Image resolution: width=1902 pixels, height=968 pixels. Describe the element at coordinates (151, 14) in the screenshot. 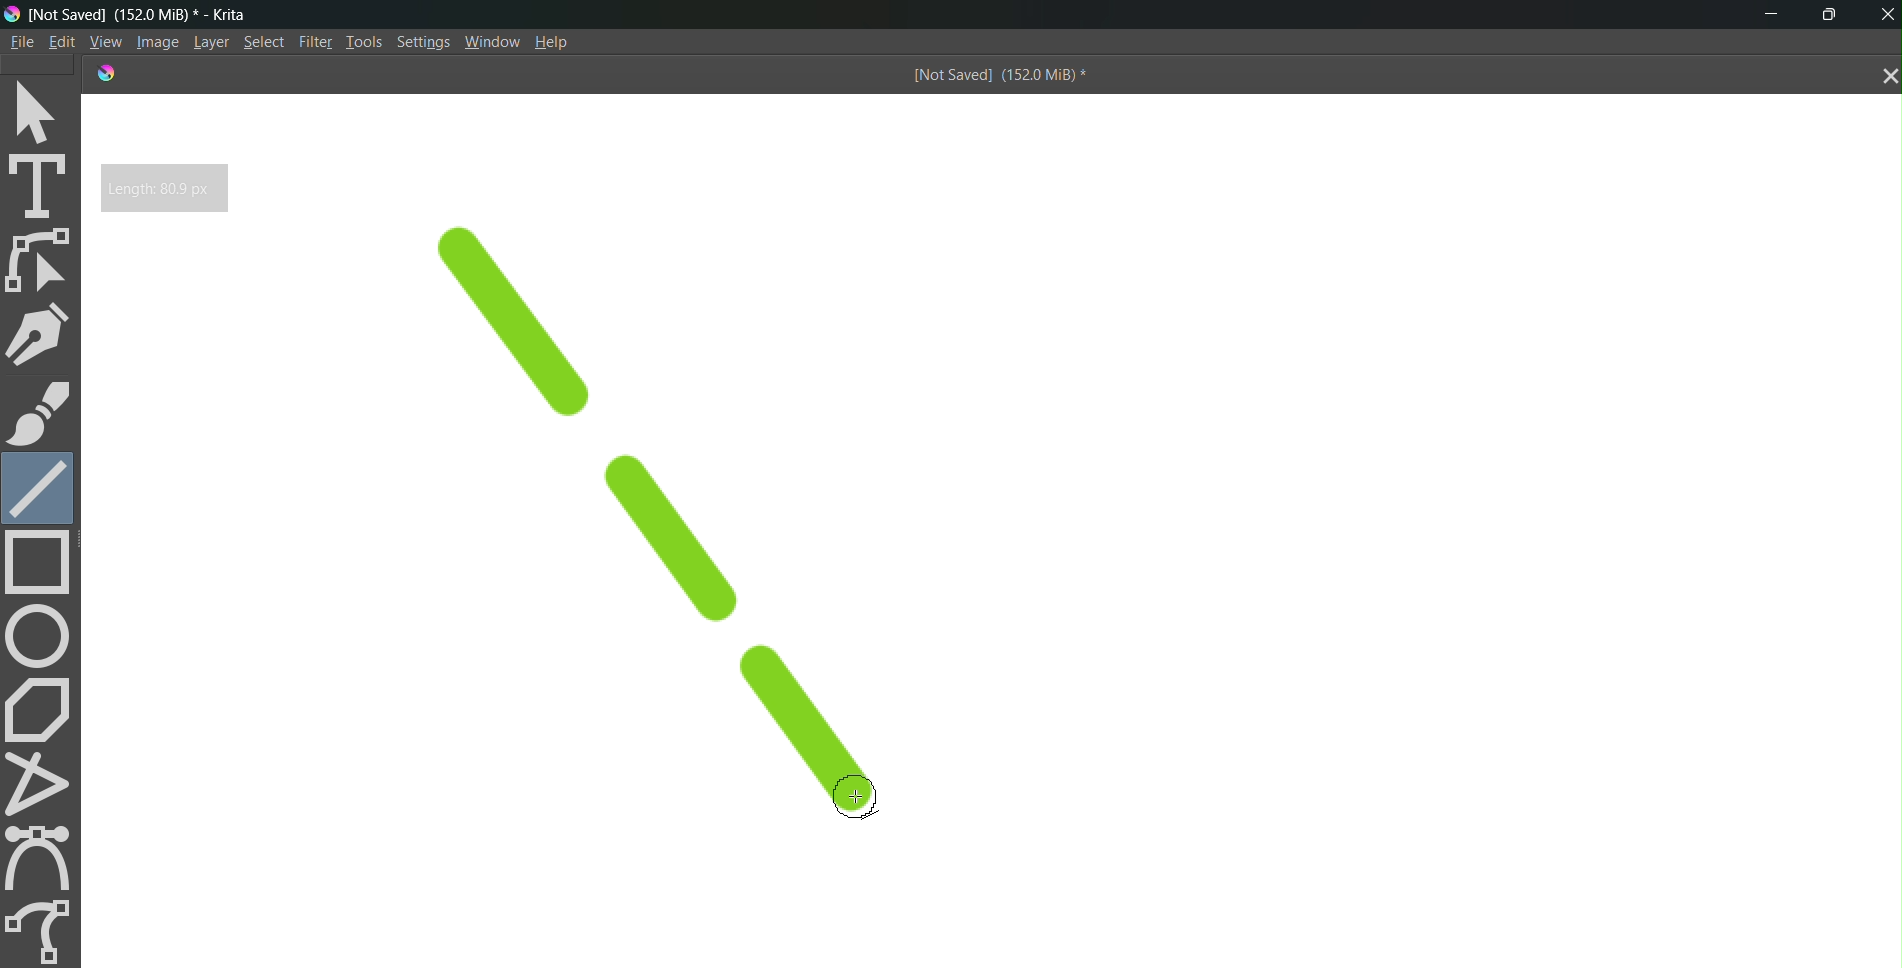

I see `[Not Saved] (151.9 MiB) * - Krita` at that location.